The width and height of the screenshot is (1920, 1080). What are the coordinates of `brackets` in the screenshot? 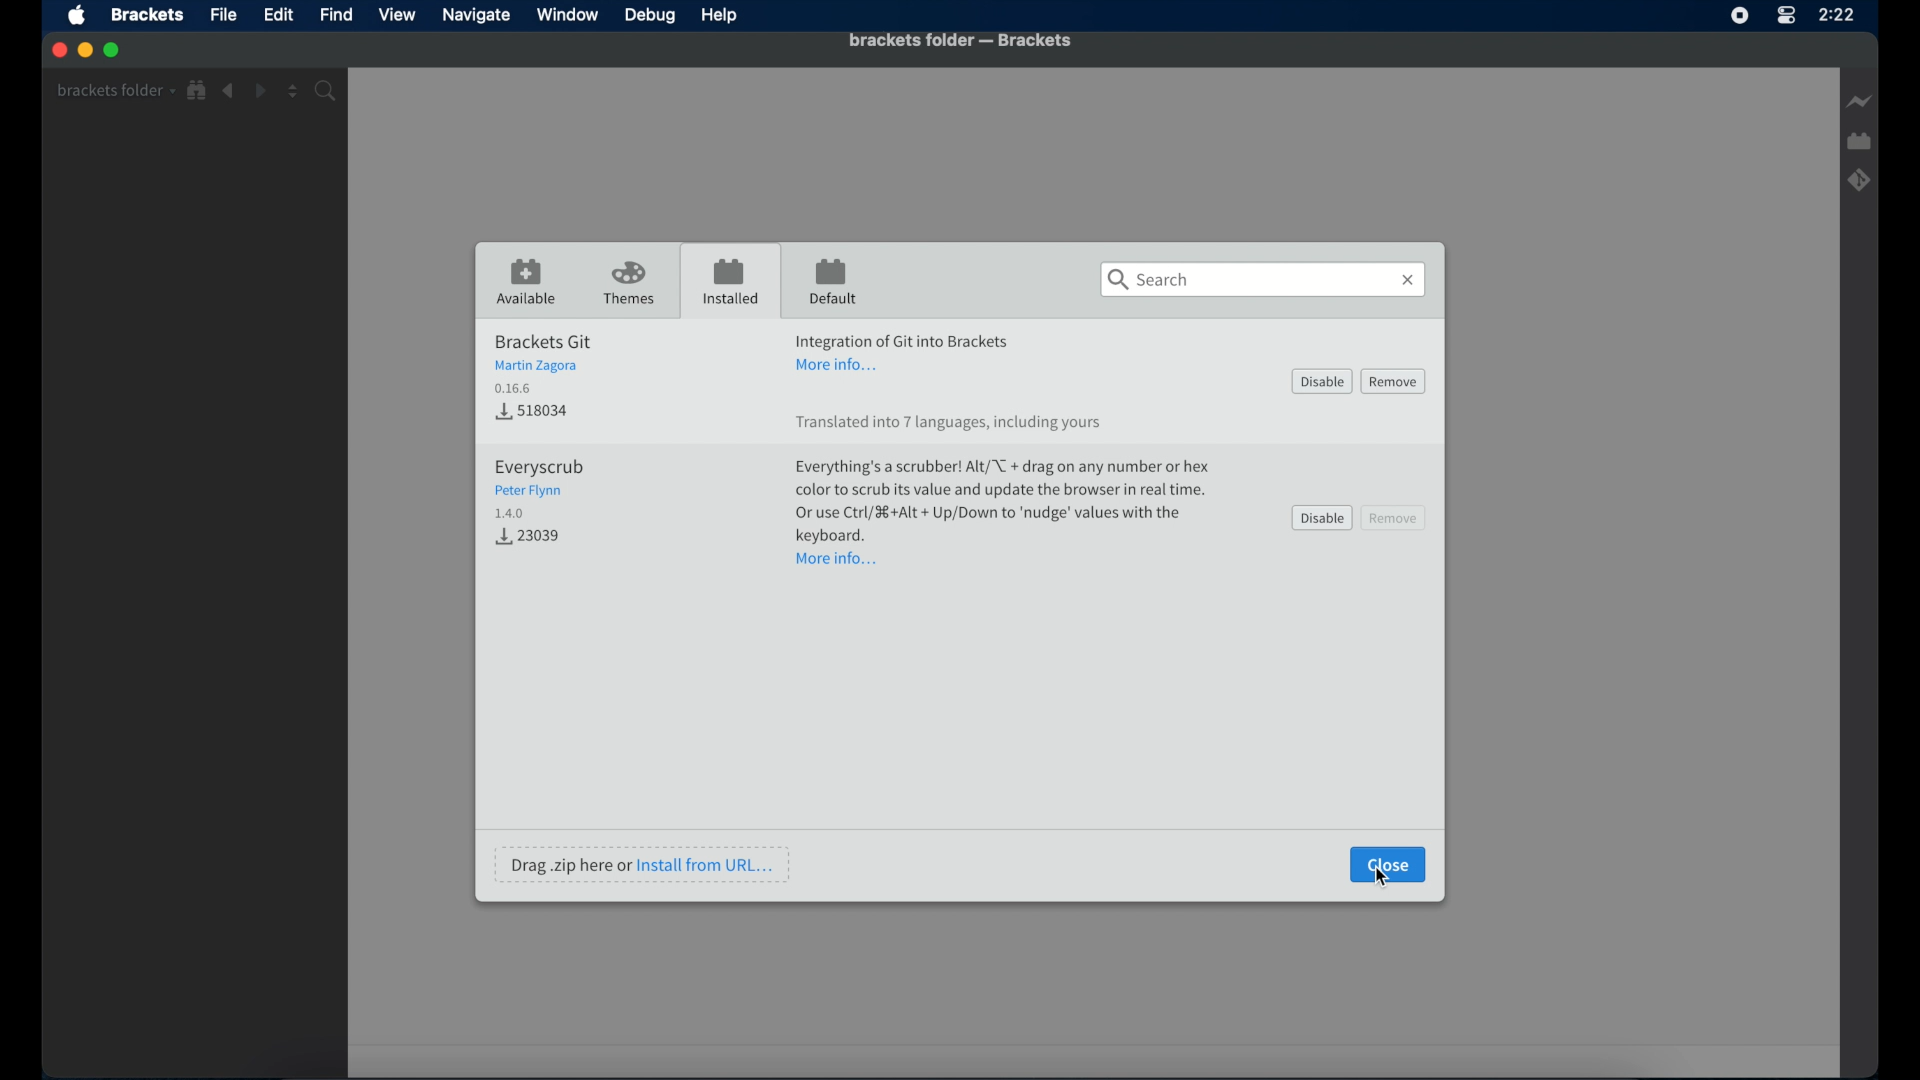 It's located at (147, 16).